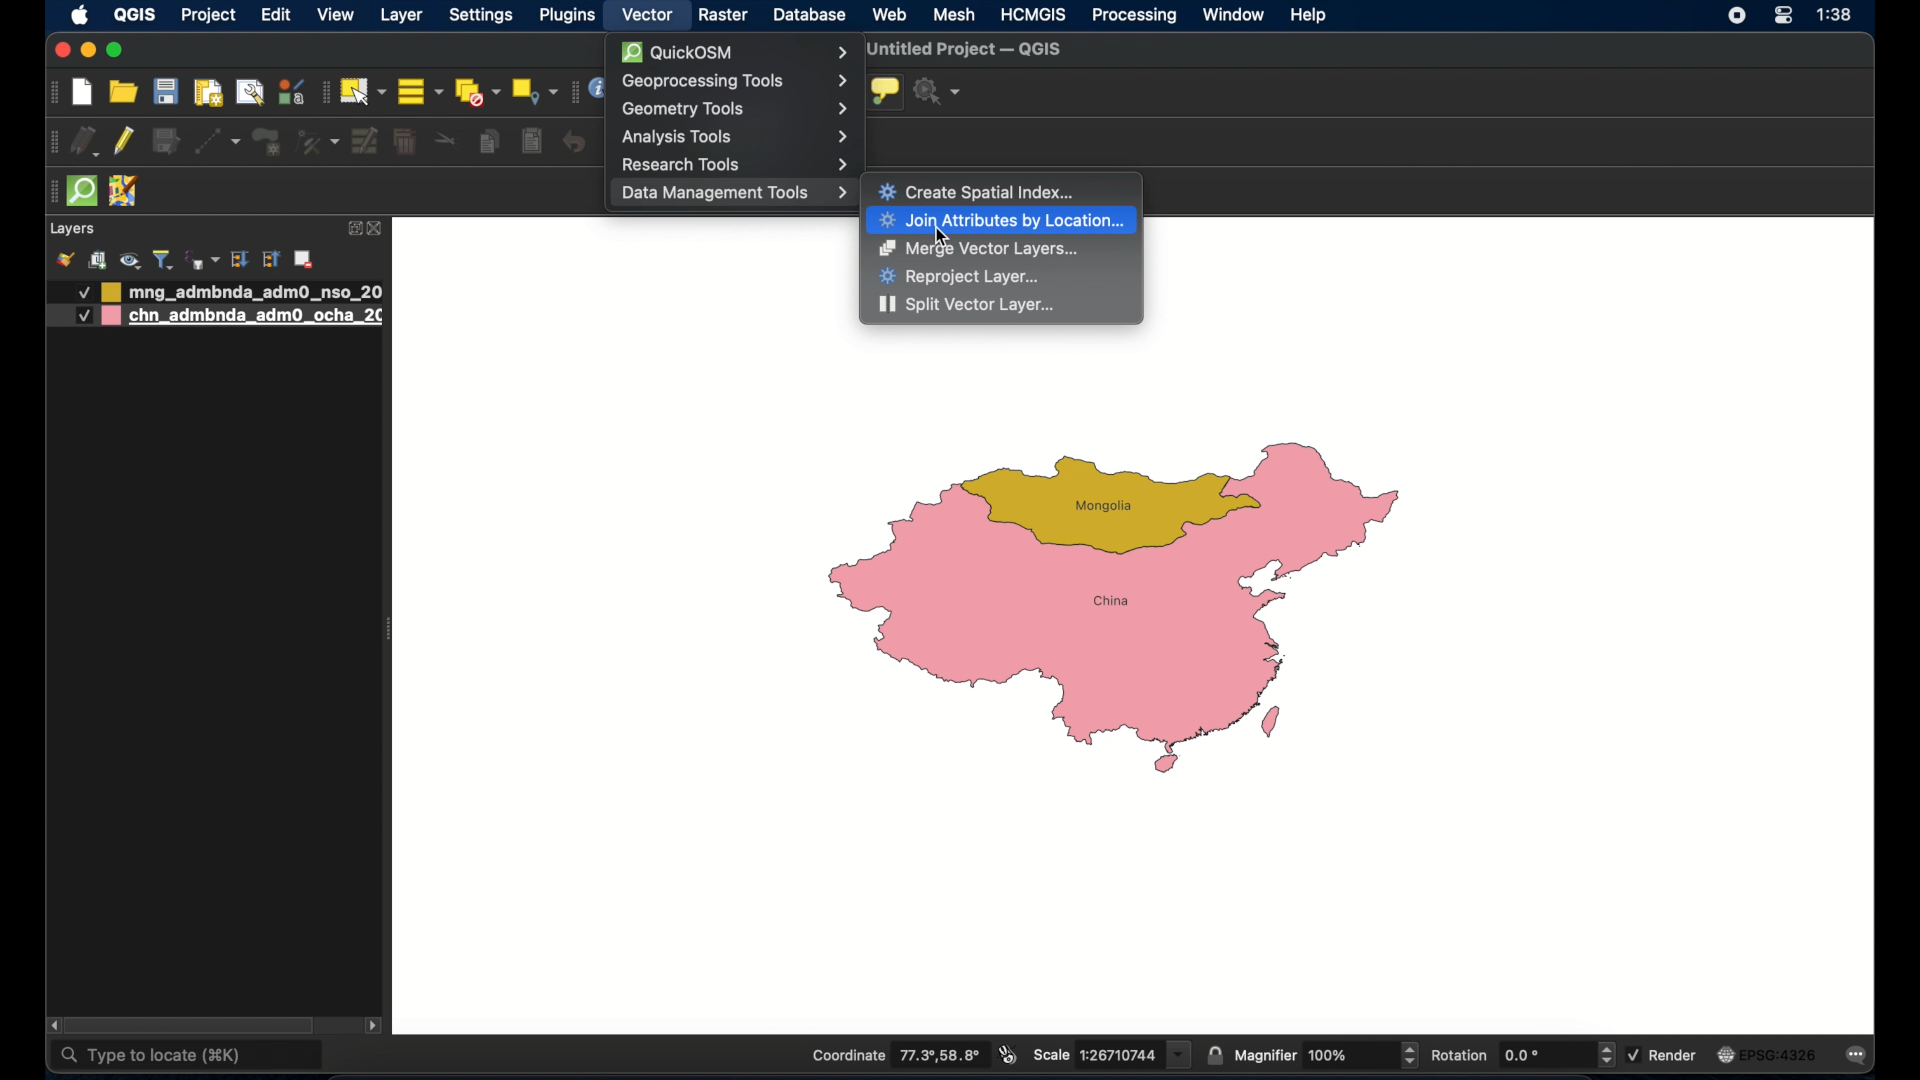  What do you see at coordinates (218, 142) in the screenshot?
I see `digitize with segment` at bounding box center [218, 142].